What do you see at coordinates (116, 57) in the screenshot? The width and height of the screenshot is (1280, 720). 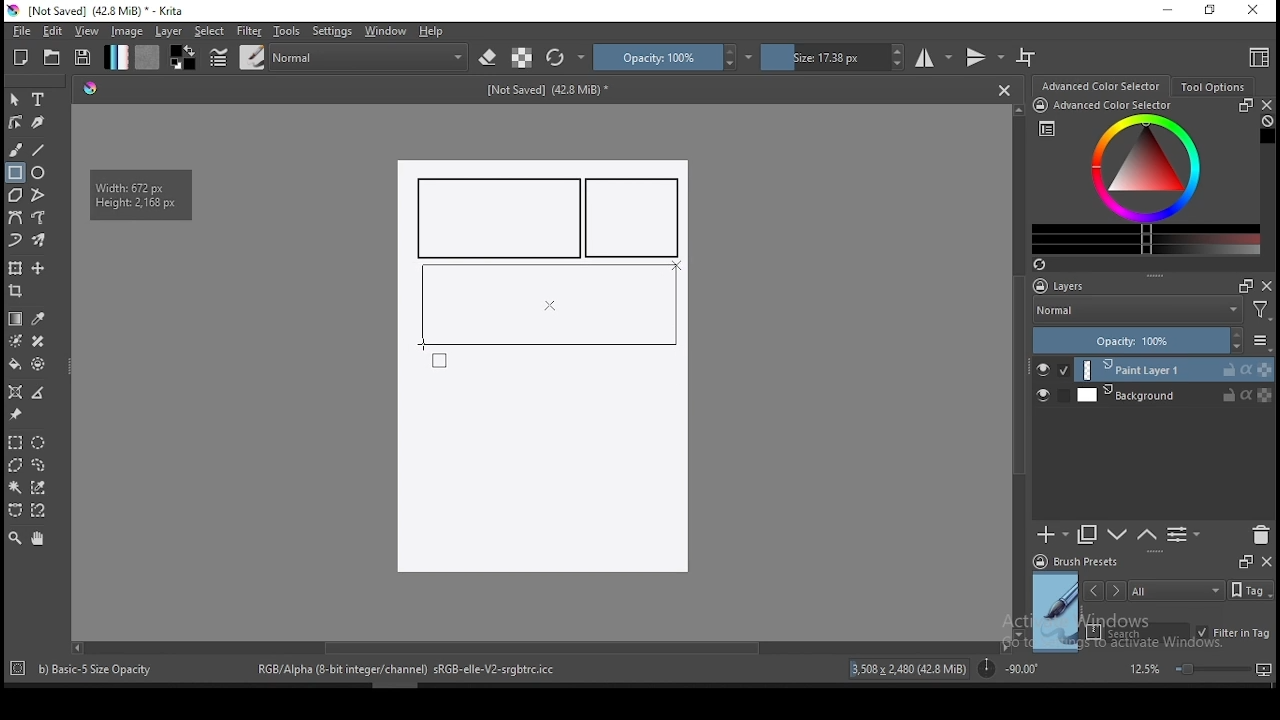 I see `gradient fill` at bounding box center [116, 57].